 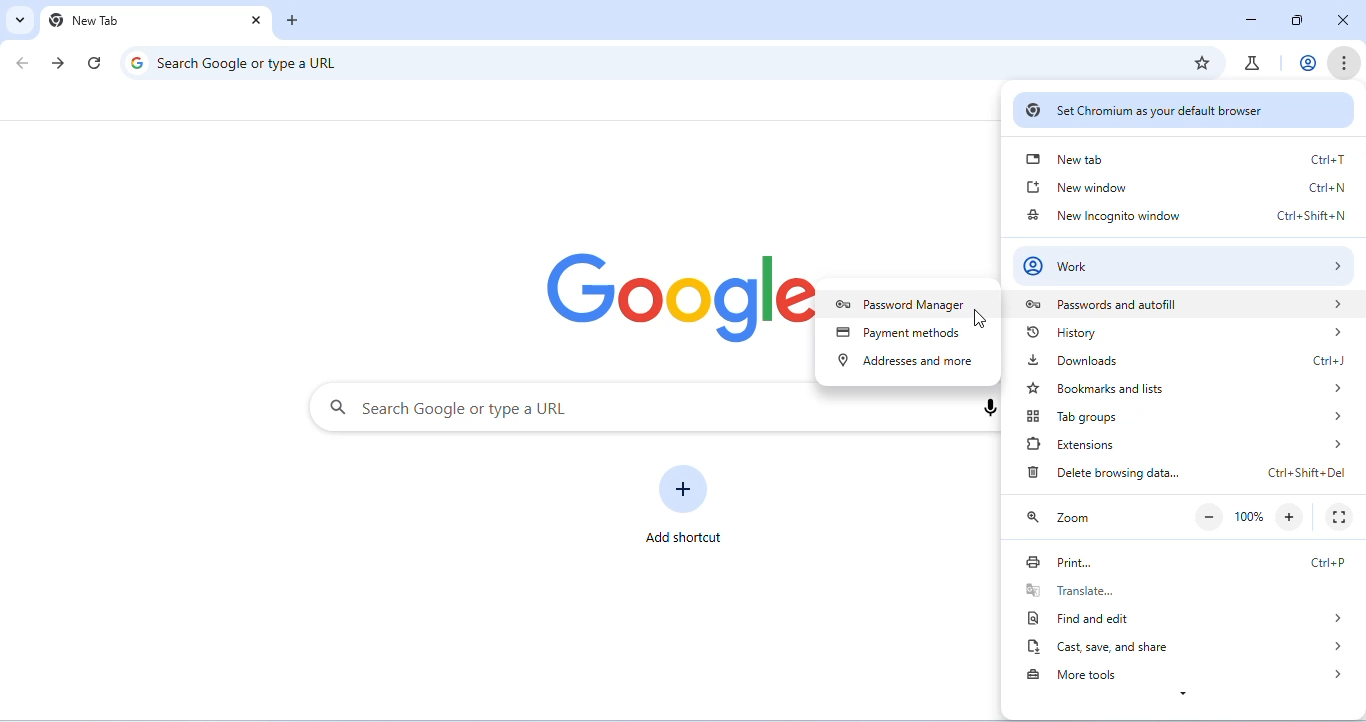 I want to click on password manager, so click(x=907, y=306).